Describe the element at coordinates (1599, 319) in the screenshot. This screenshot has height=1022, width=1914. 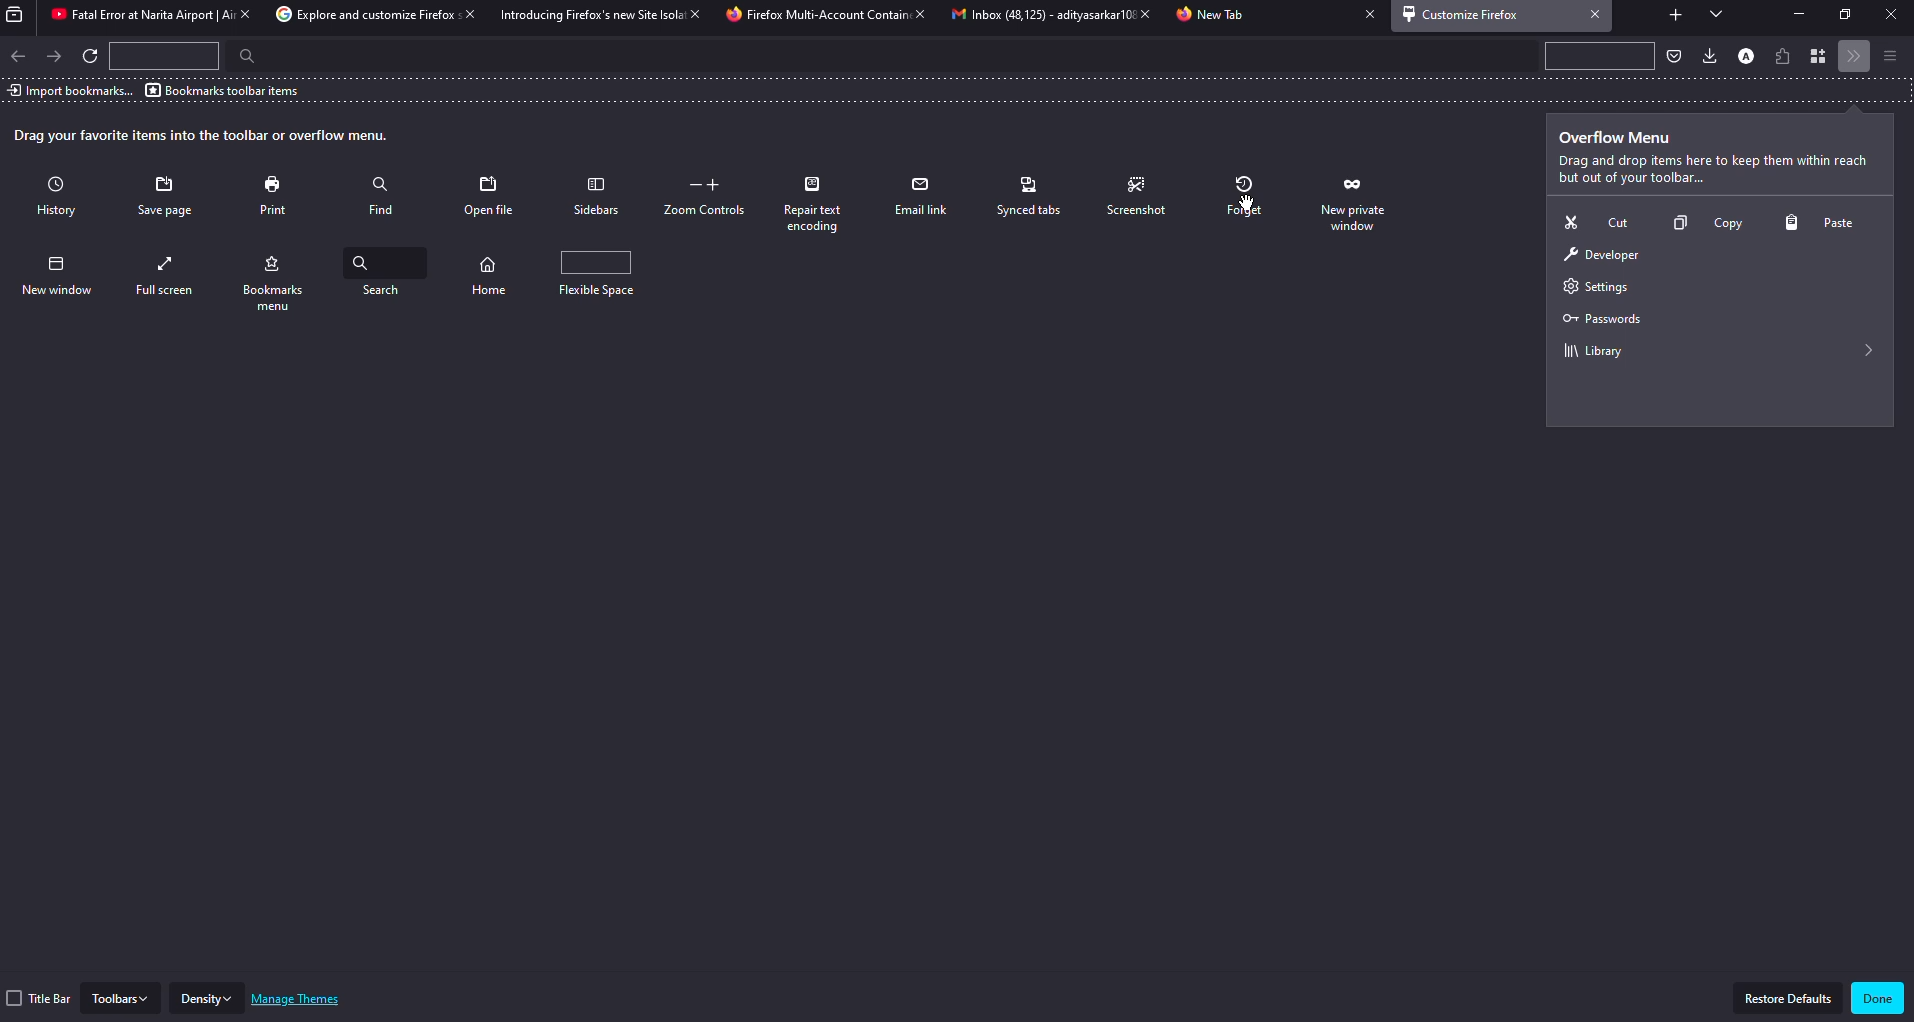
I see `passwords` at that location.